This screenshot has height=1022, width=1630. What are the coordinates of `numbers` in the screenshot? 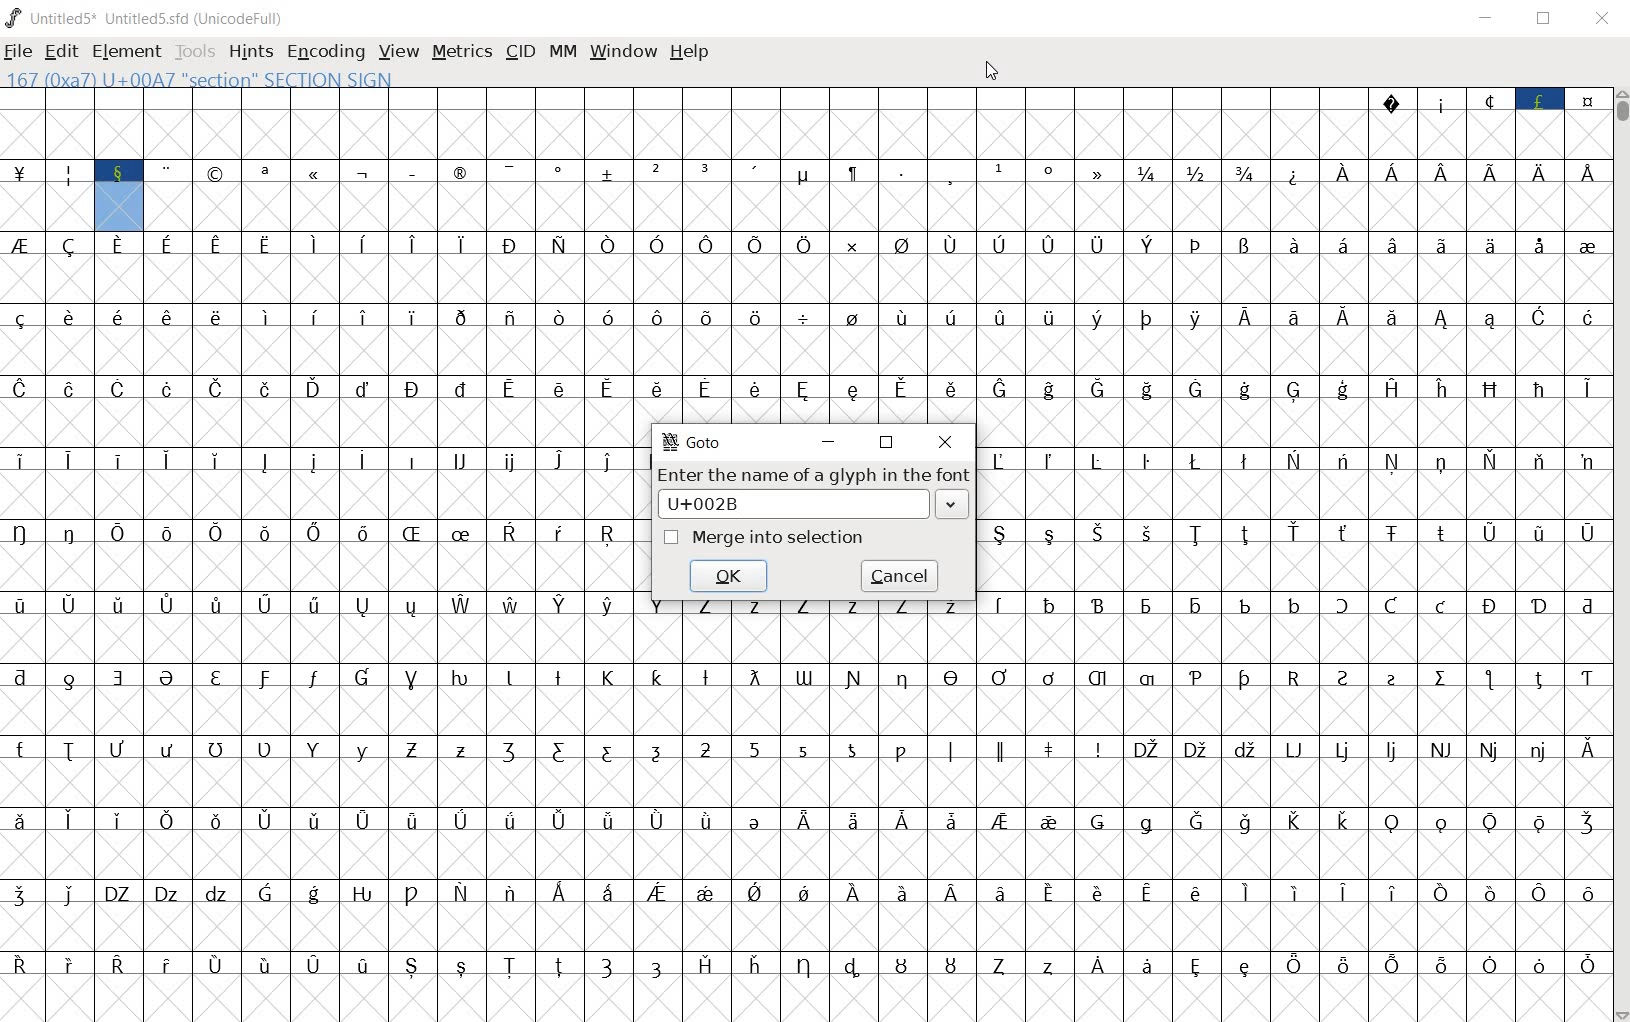 It's located at (780, 772).